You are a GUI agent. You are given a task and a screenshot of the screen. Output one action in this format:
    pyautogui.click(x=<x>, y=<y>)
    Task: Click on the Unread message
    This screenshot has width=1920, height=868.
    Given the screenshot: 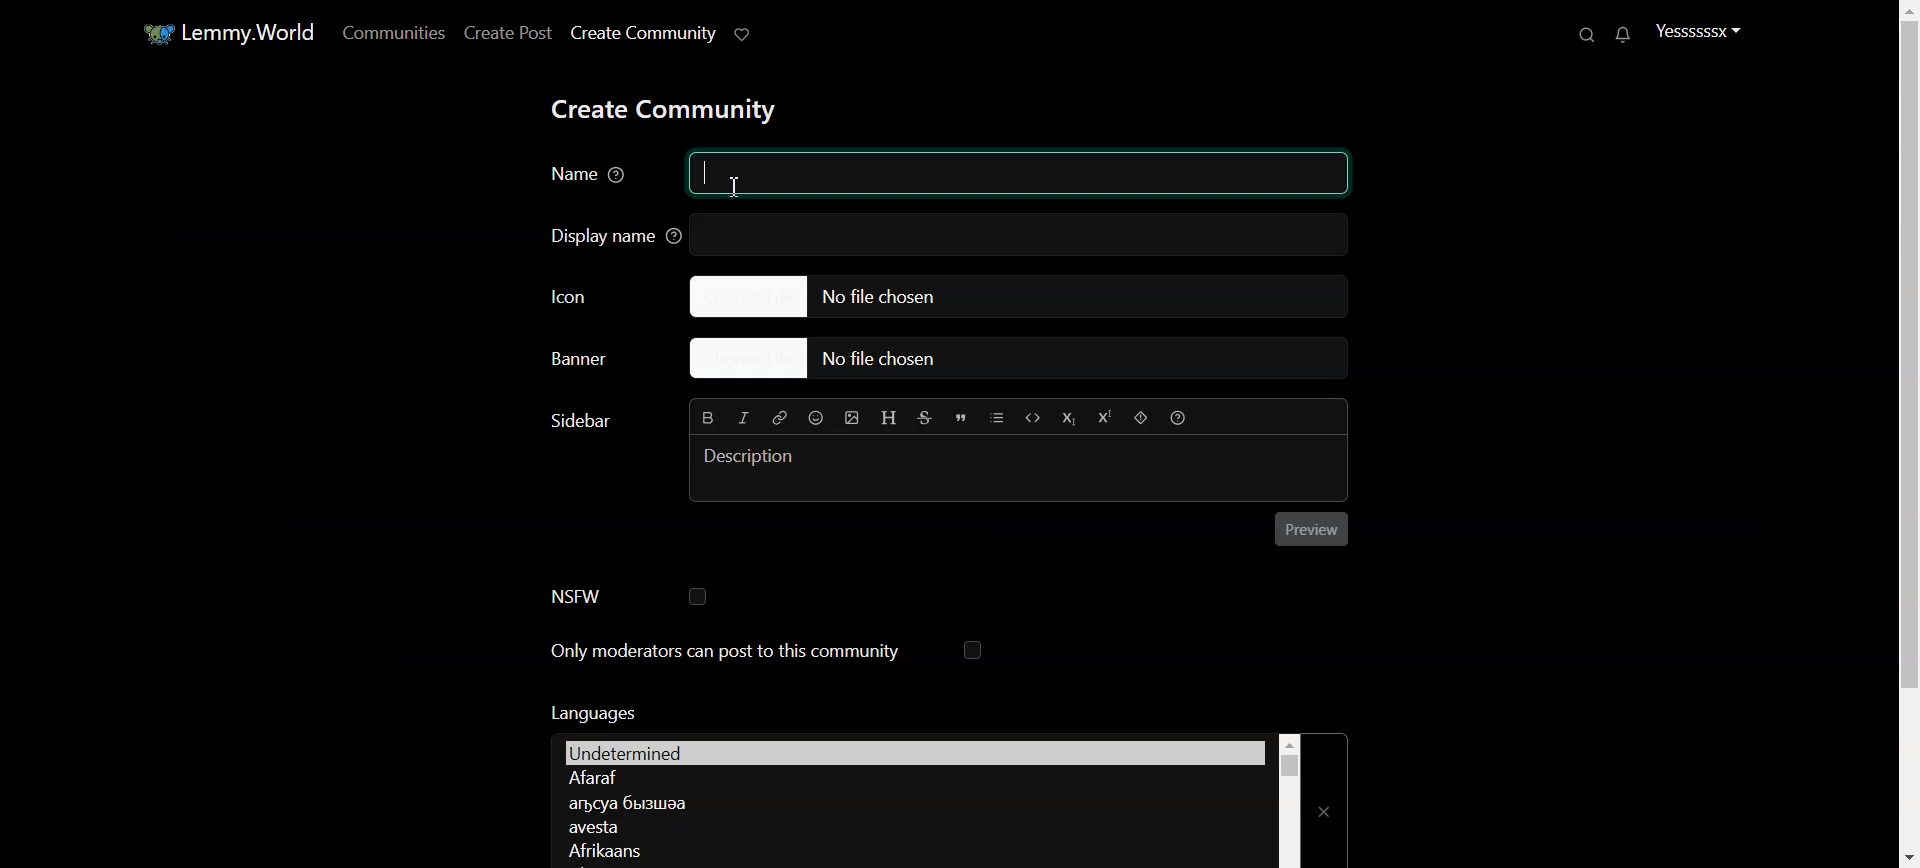 What is the action you would take?
    pyautogui.click(x=1621, y=35)
    